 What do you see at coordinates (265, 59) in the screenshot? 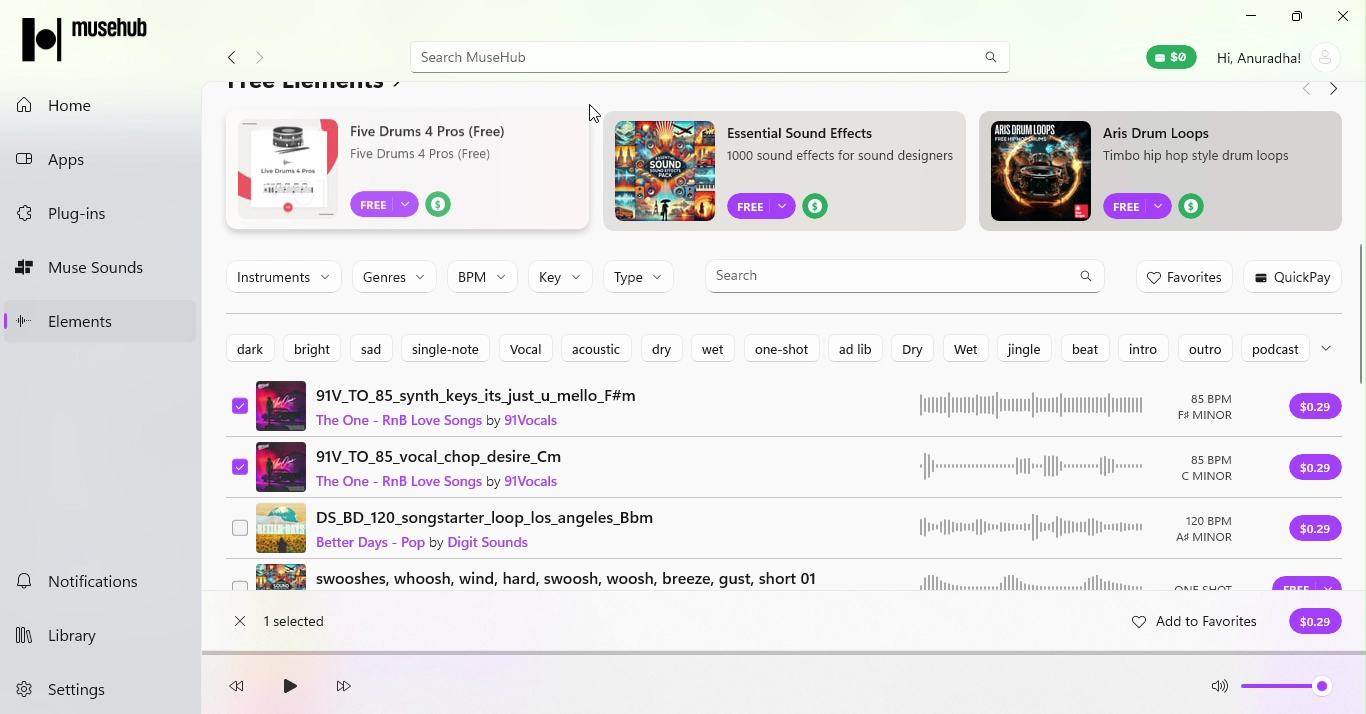
I see `Navigate forward` at bounding box center [265, 59].